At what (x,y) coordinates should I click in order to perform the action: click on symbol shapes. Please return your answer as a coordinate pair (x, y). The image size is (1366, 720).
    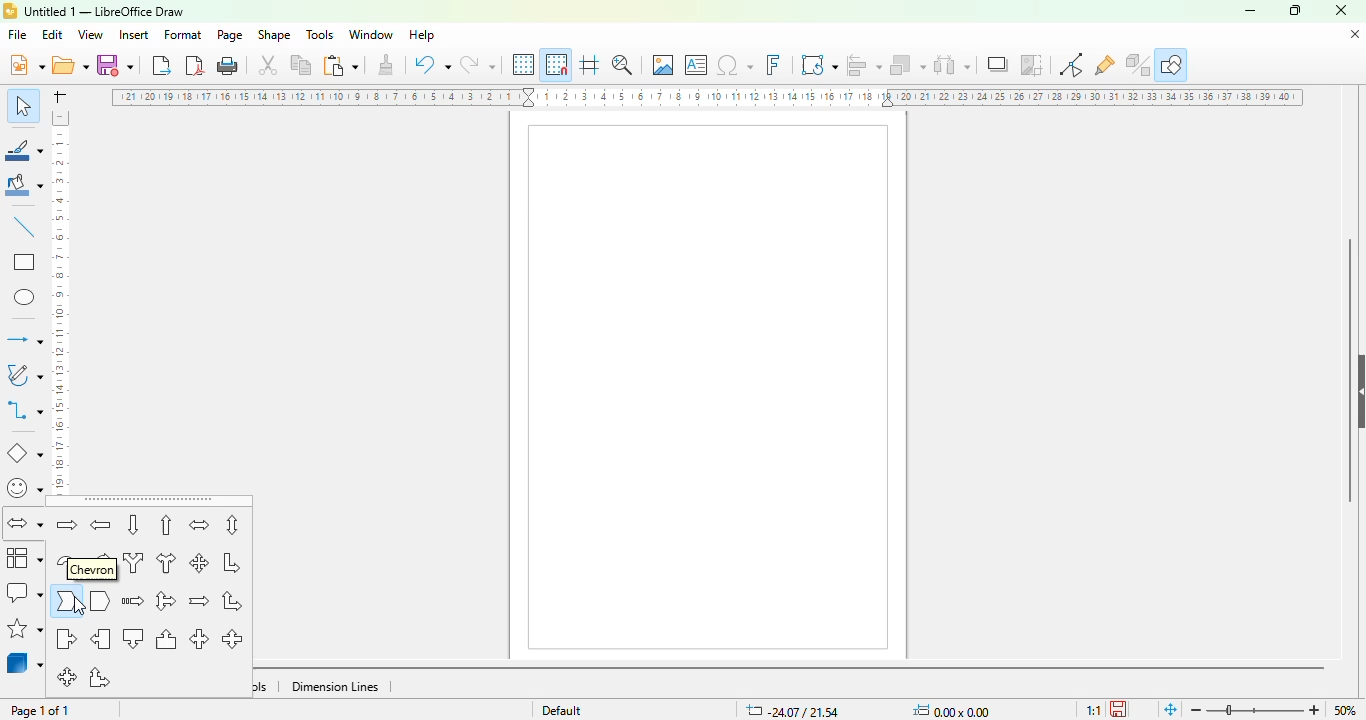
    Looking at the image, I should click on (23, 489).